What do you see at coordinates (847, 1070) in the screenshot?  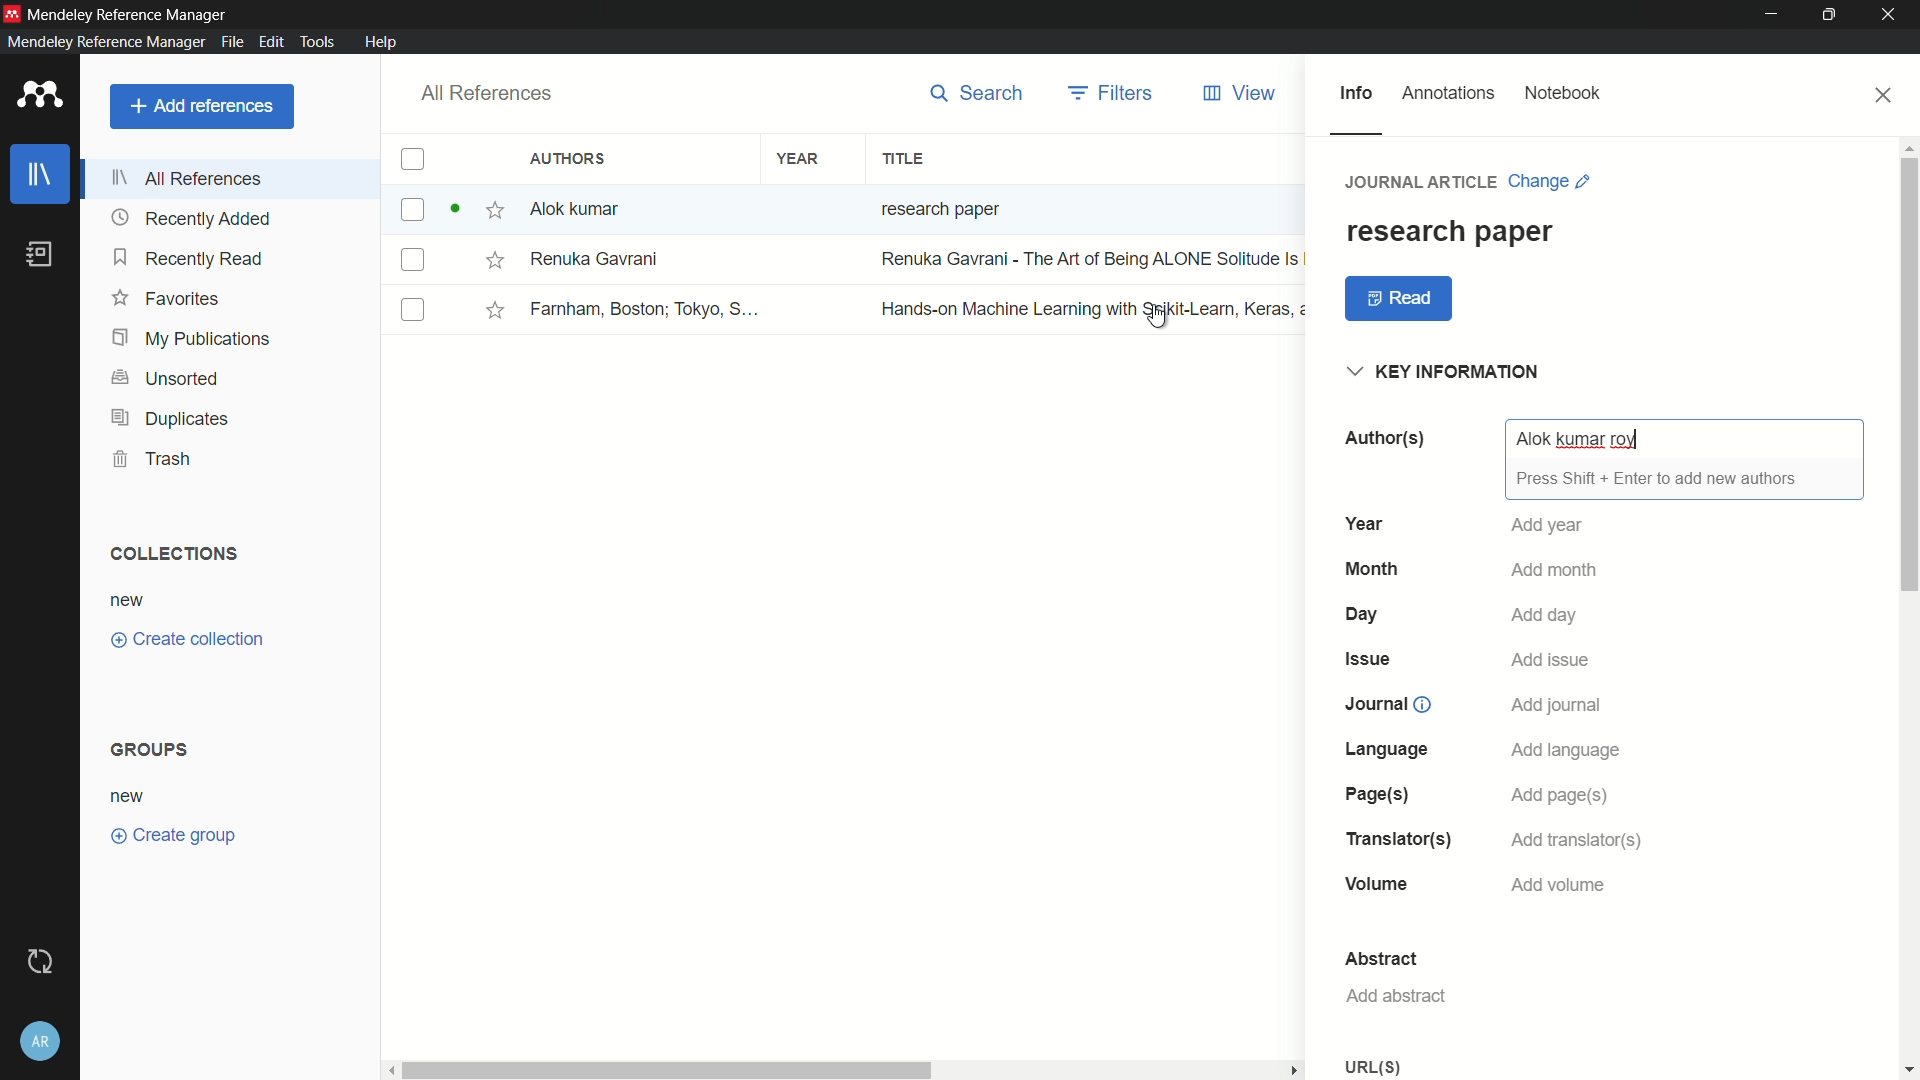 I see `horizontal scrollbar` at bounding box center [847, 1070].